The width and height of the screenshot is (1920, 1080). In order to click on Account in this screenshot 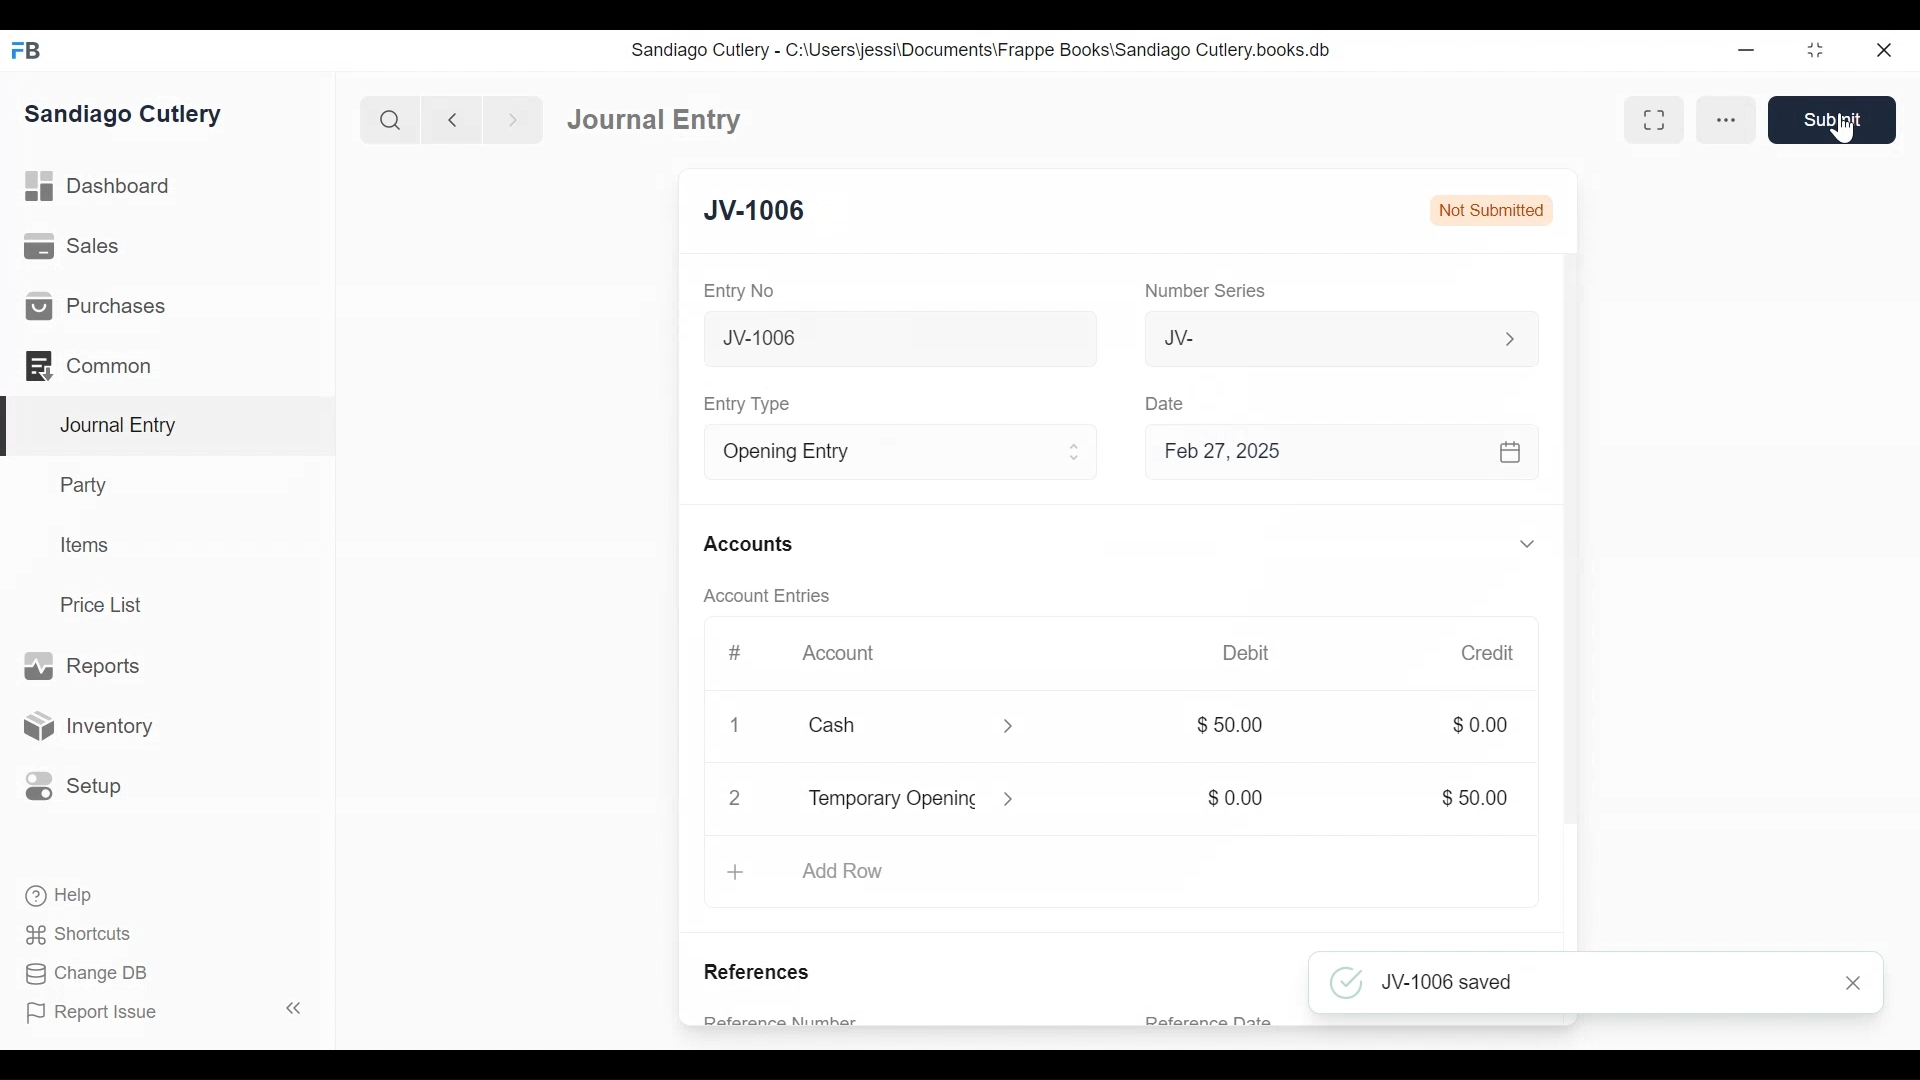, I will do `click(843, 654)`.